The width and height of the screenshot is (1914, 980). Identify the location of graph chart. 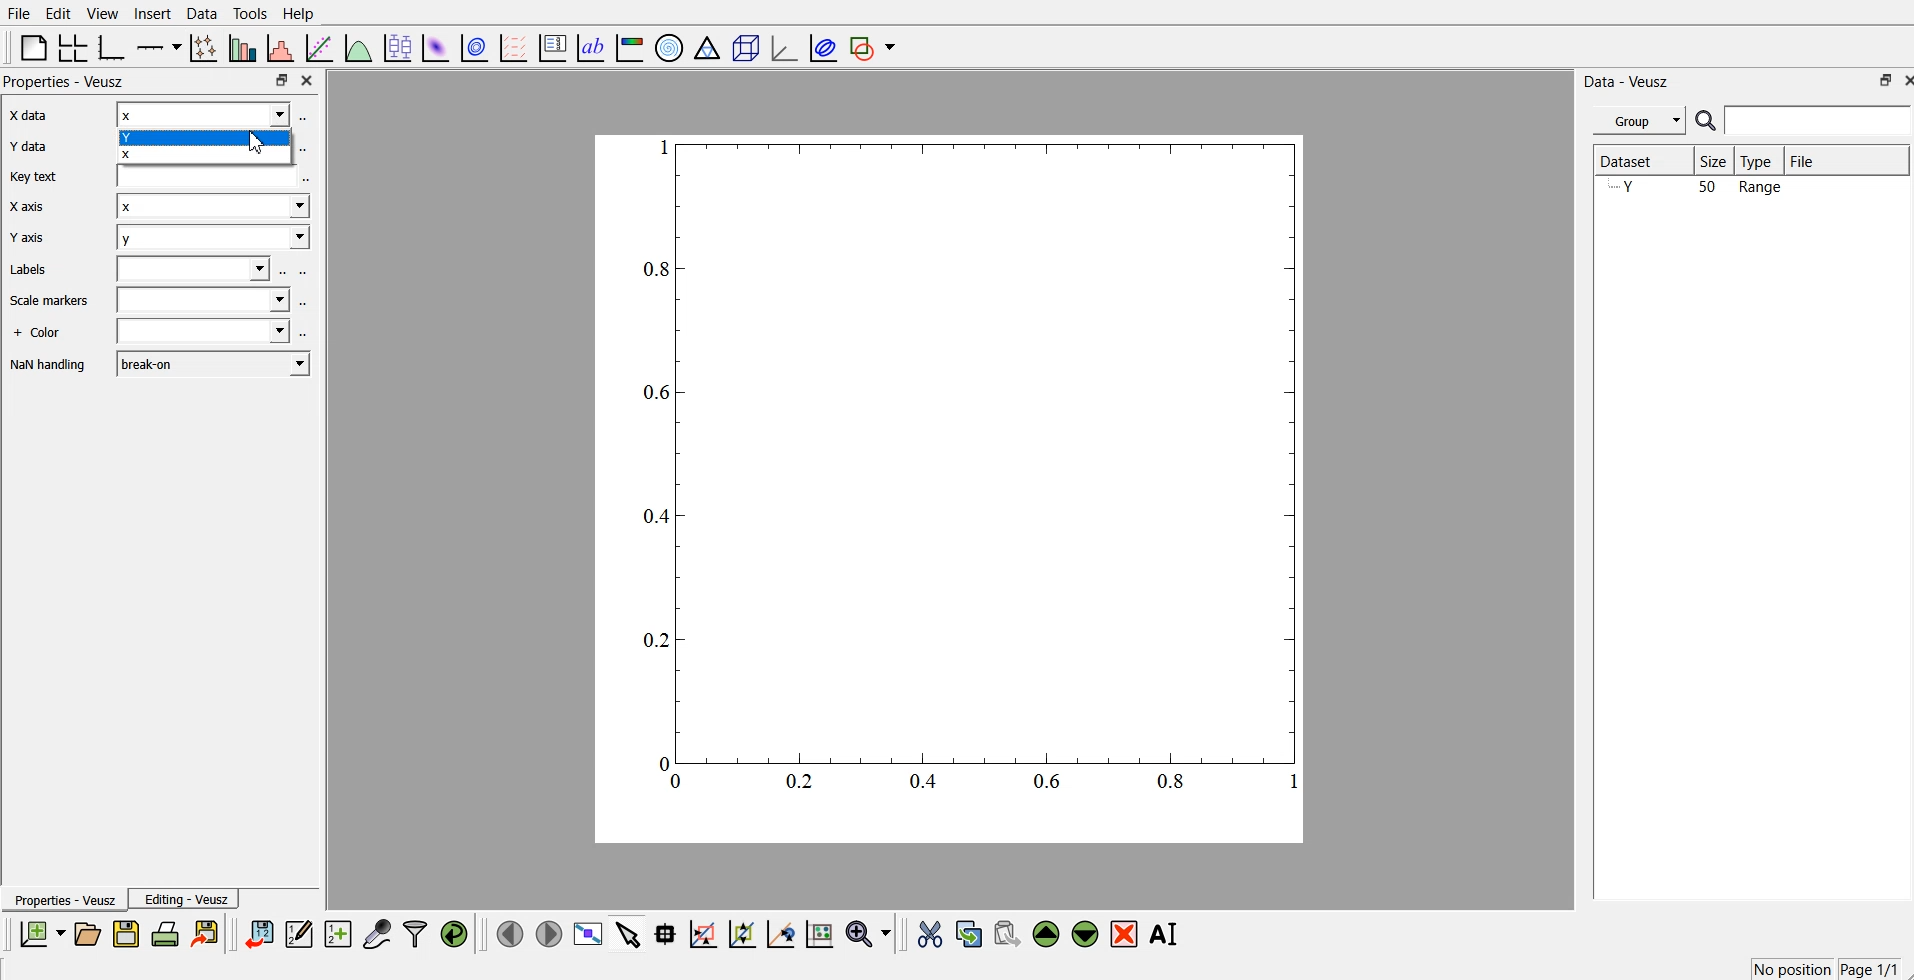
(951, 487).